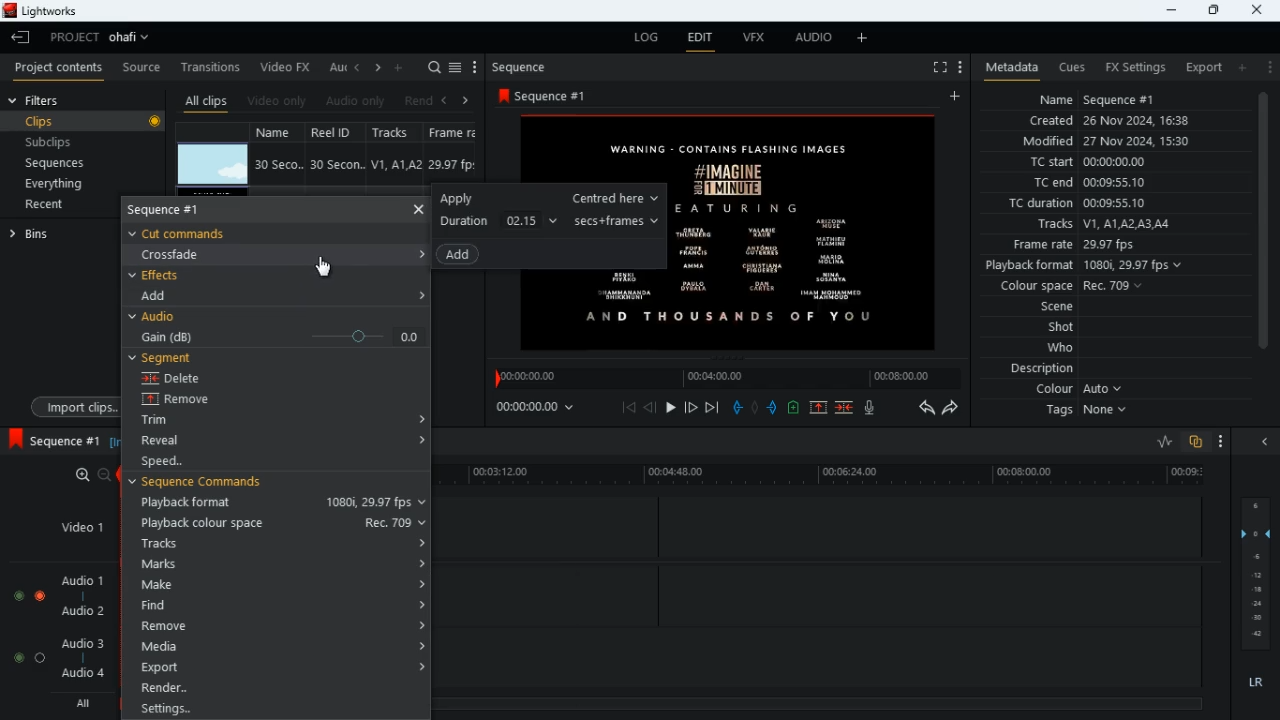 The width and height of the screenshot is (1280, 720). I want to click on minimize, so click(1168, 10).